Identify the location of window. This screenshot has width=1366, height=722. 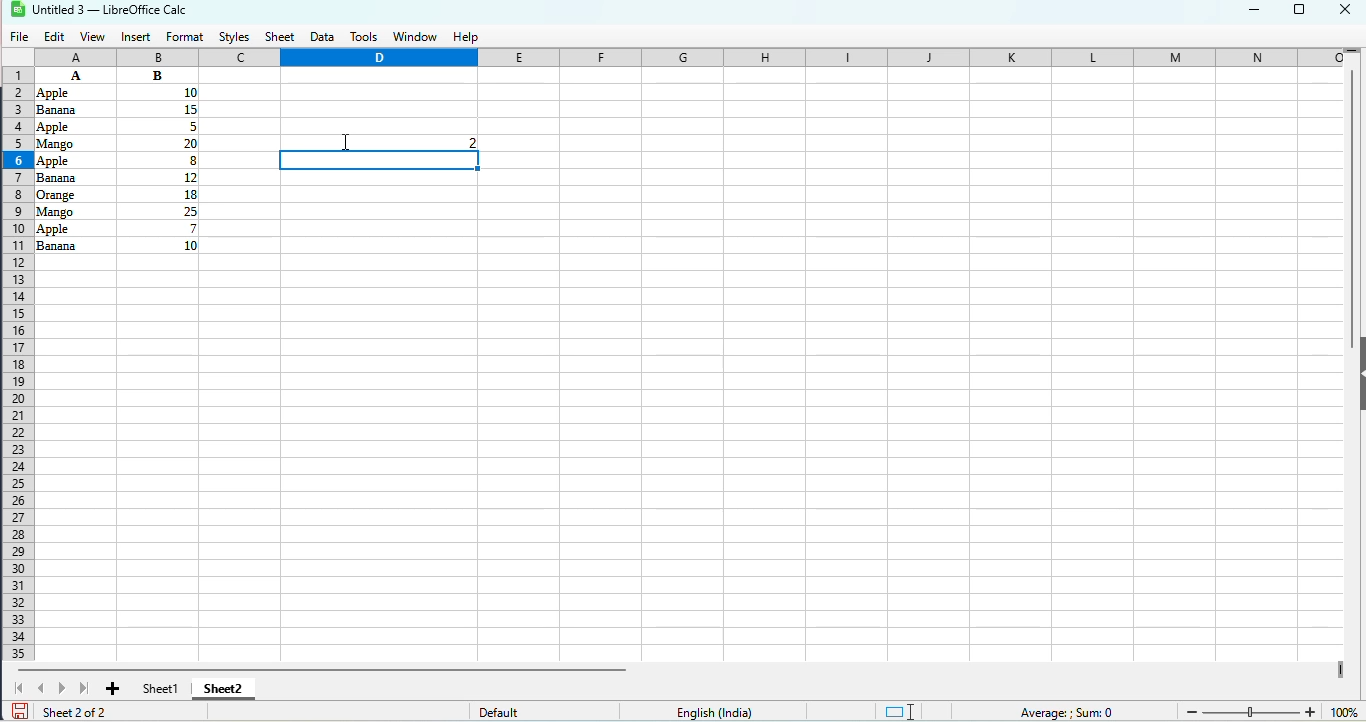
(416, 37).